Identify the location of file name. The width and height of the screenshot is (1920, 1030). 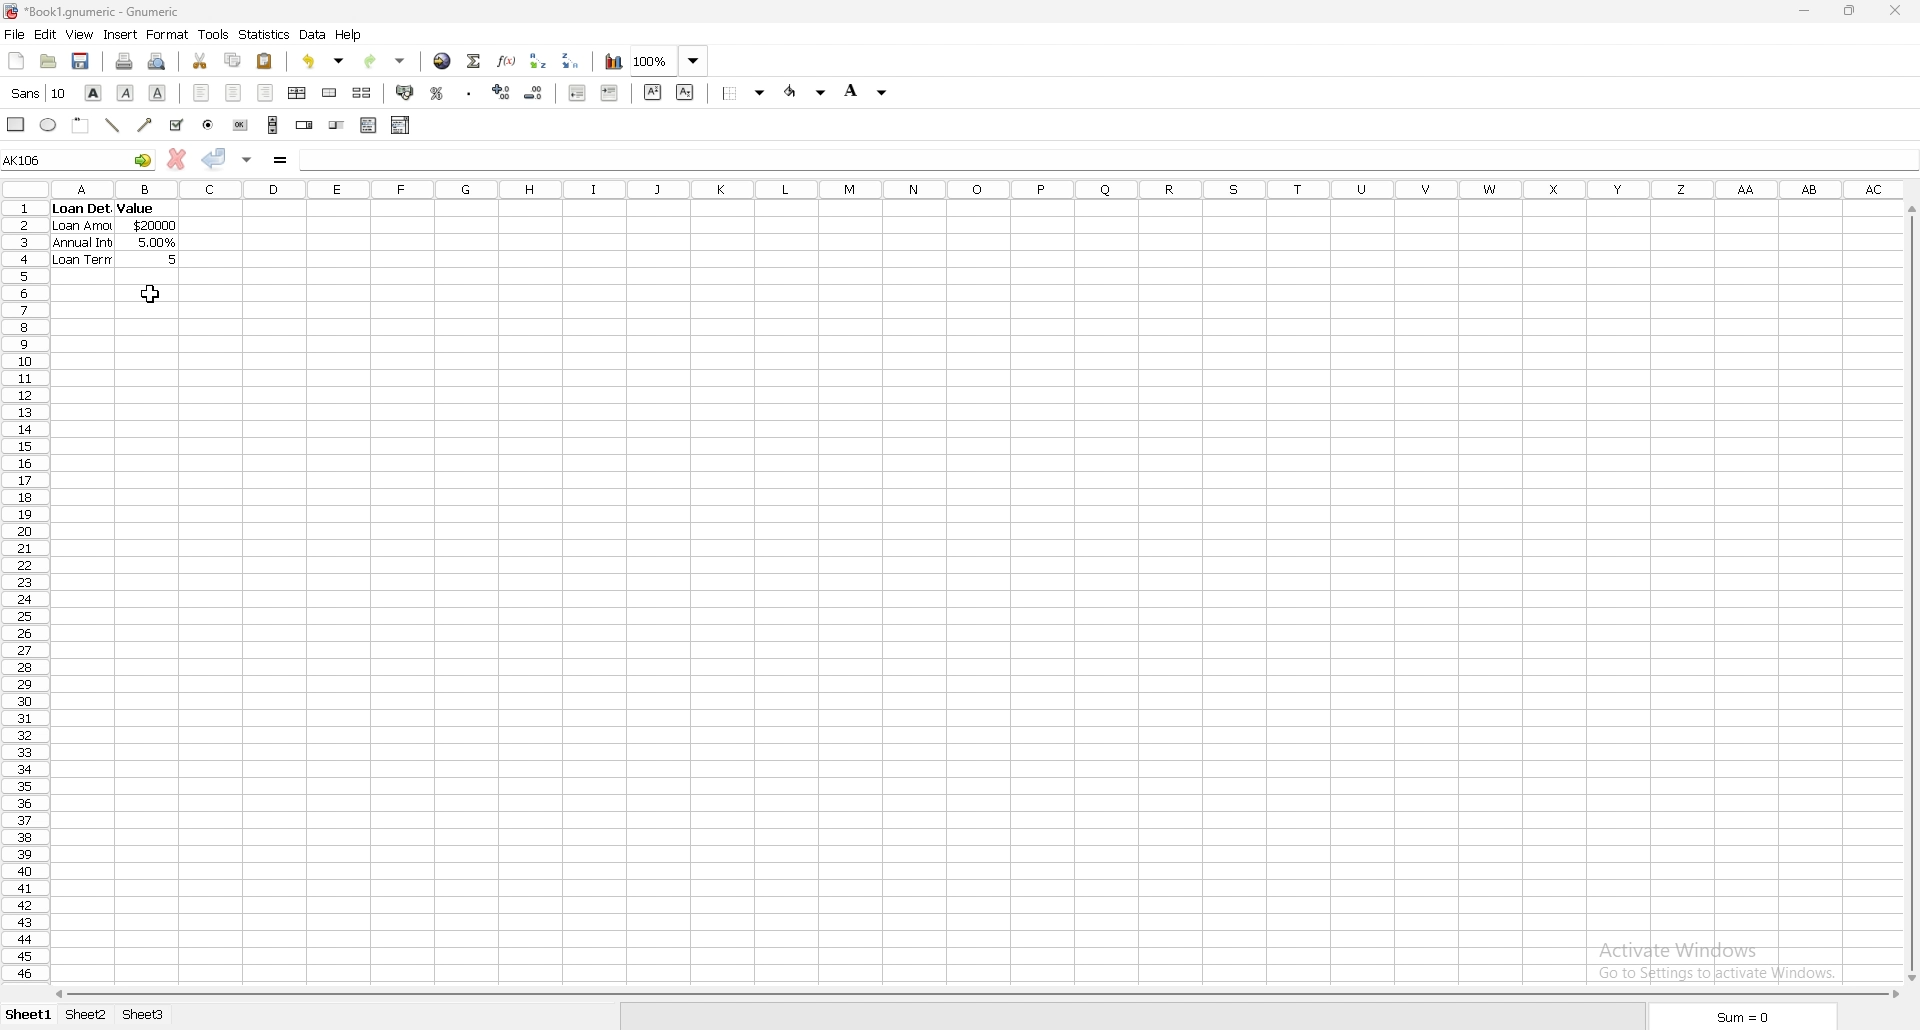
(94, 12).